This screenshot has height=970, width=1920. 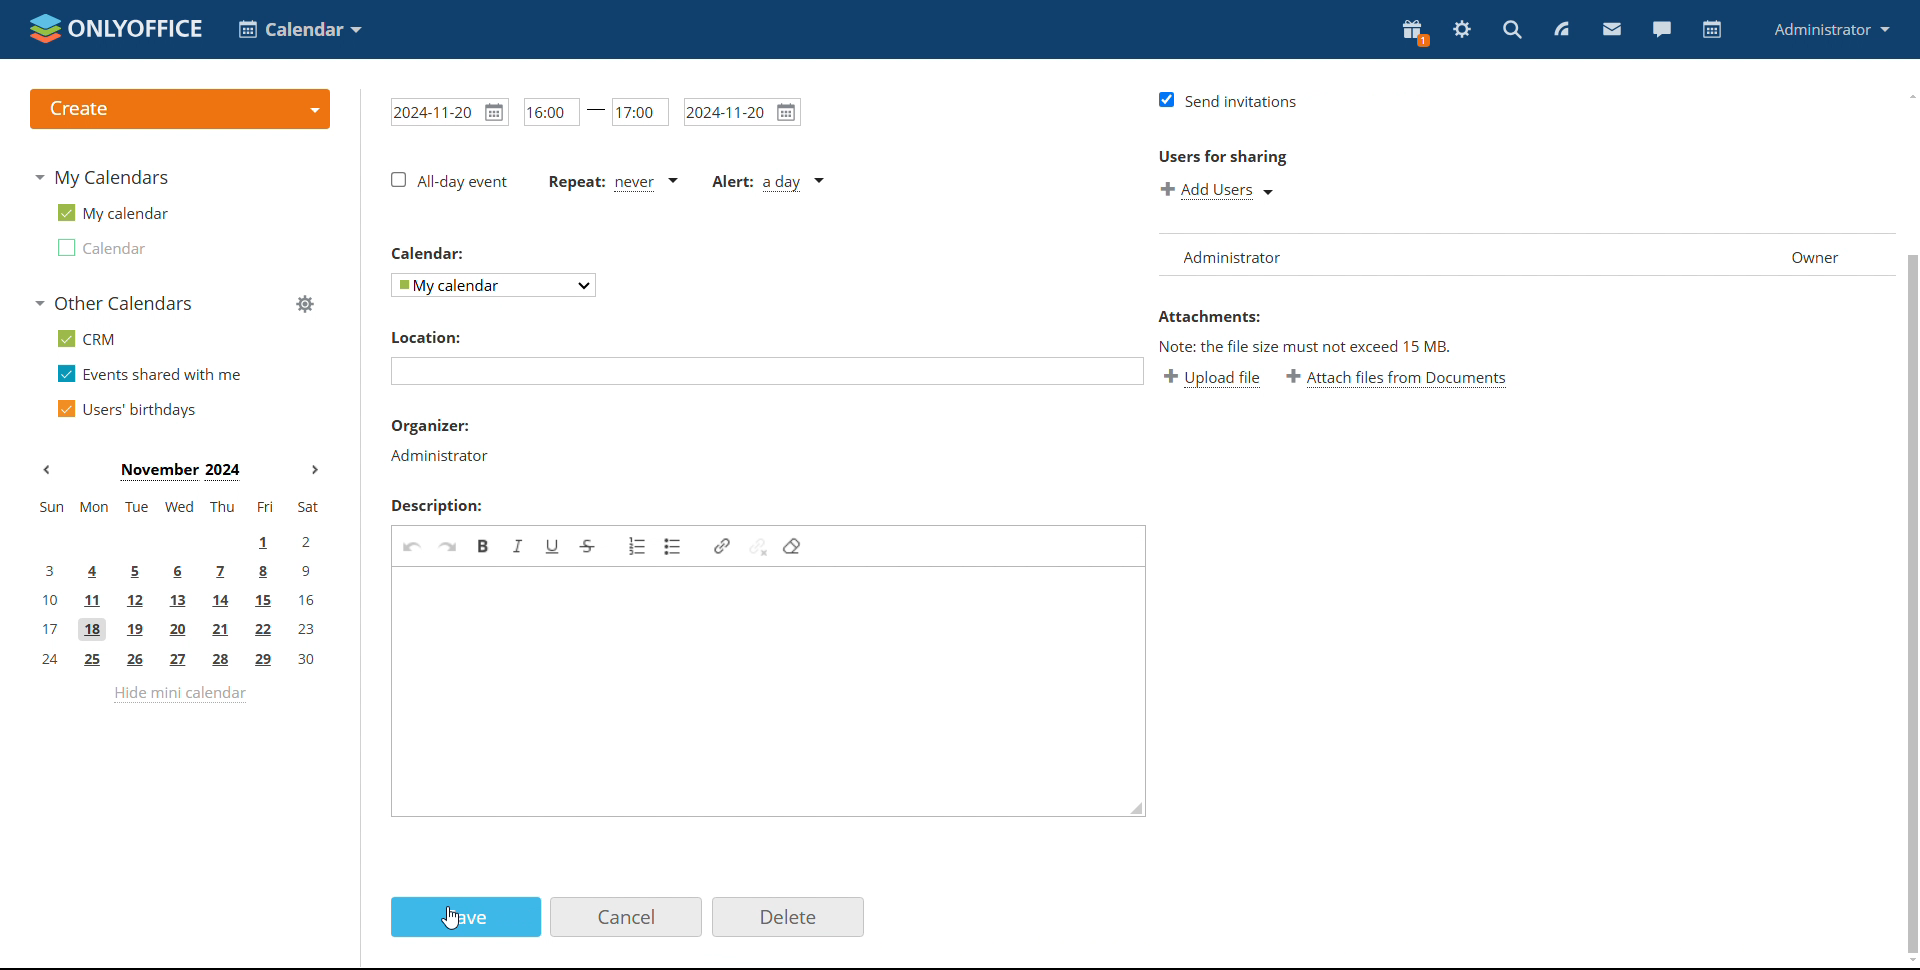 What do you see at coordinates (1831, 31) in the screenshot?
I see `profile` at bounding box center [1831, 31].